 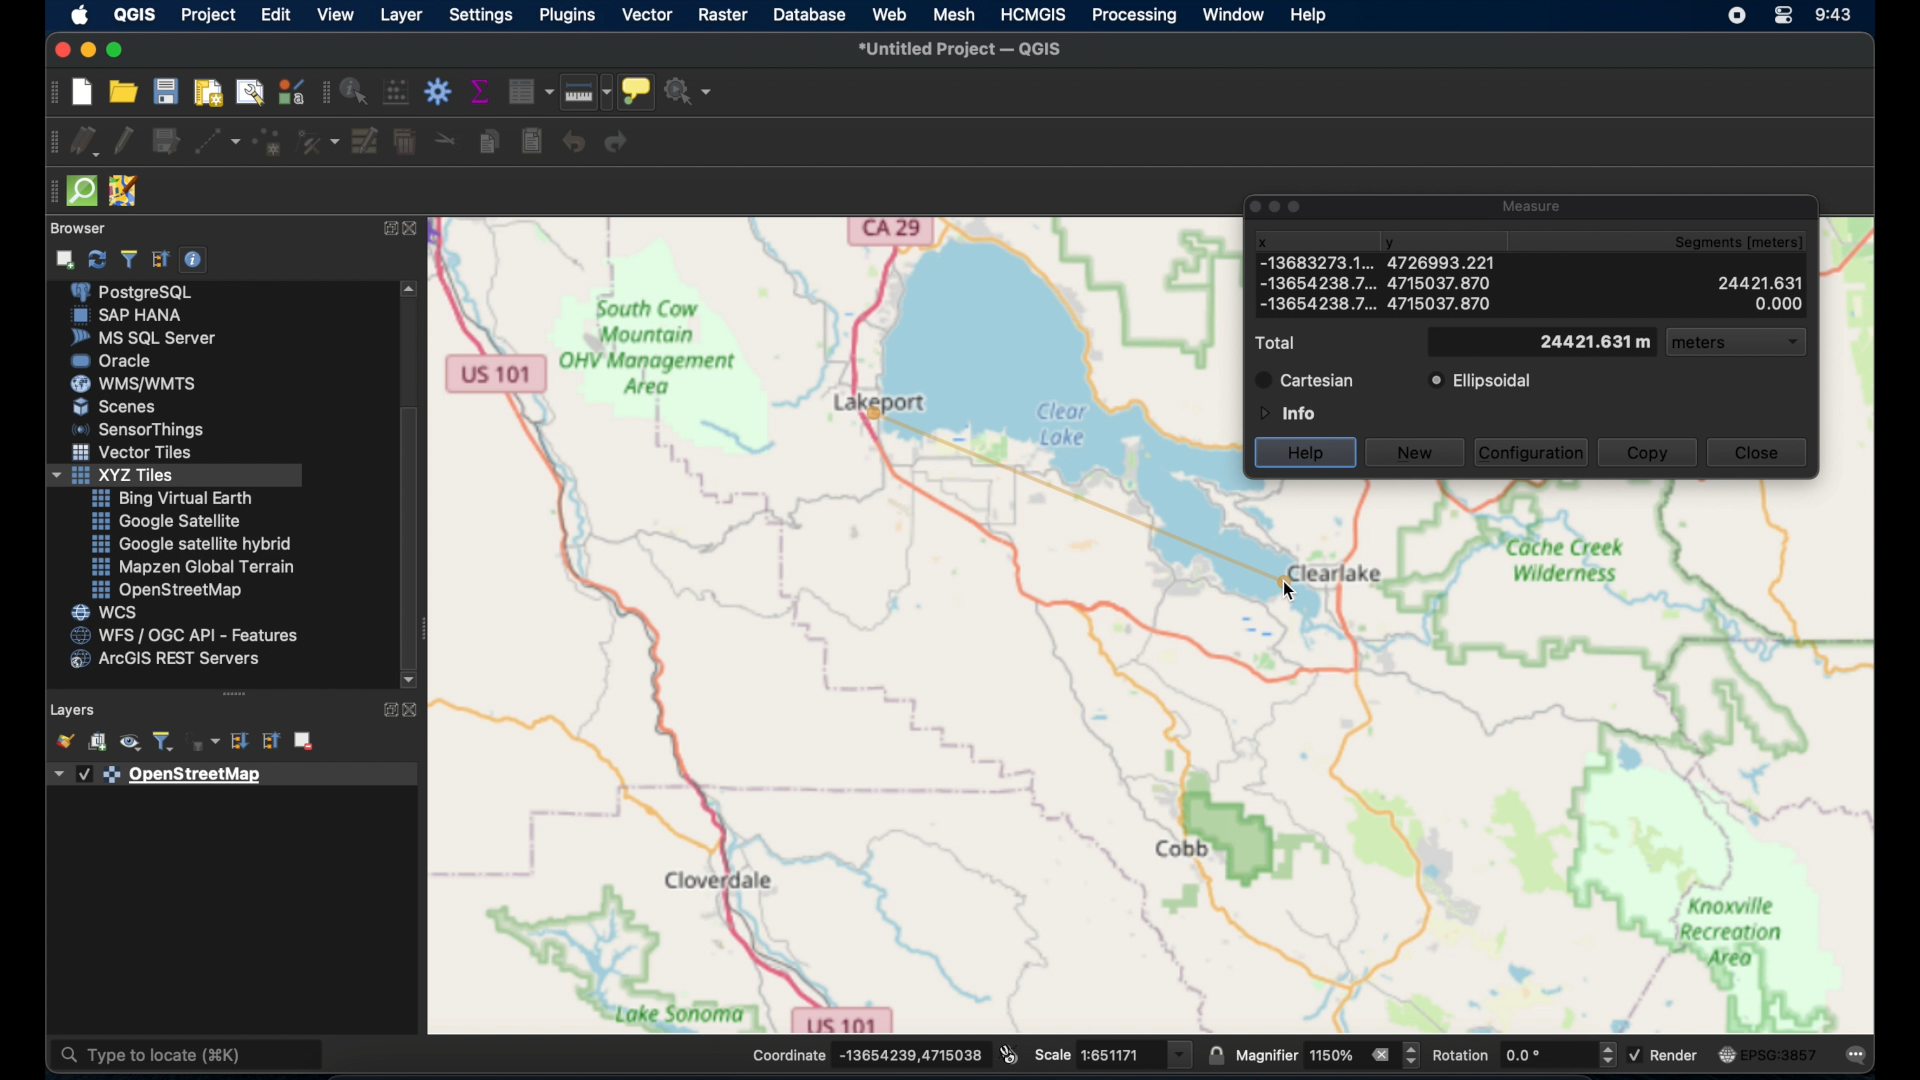 What do you see at coordinates (1759, 280) in the screenshot?
I see `24421.631` at bounding box center [1759, 280].